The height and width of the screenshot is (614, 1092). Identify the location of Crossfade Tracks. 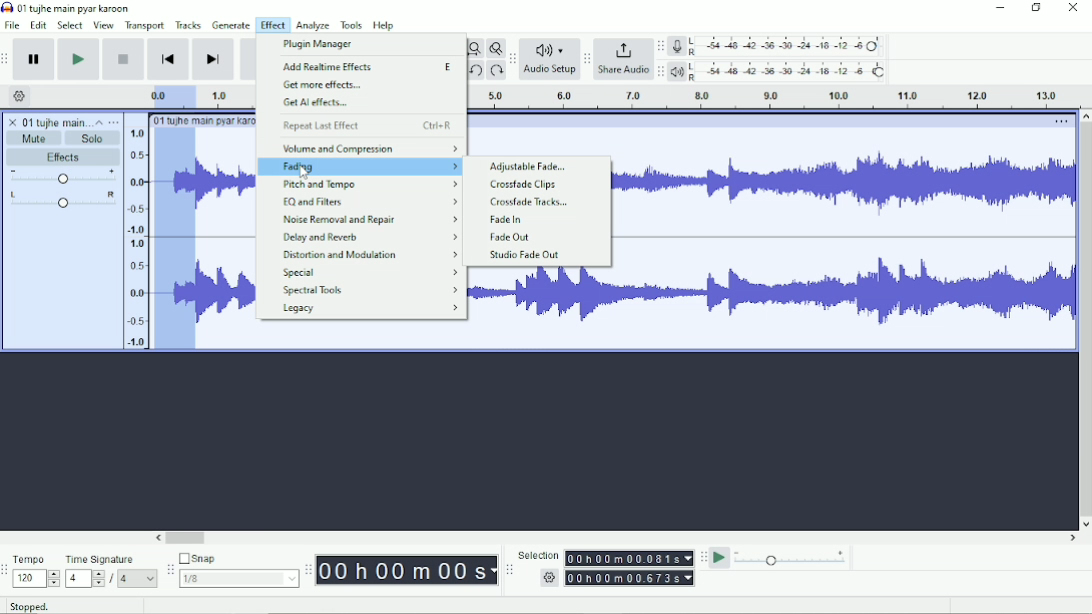
(530, 202).